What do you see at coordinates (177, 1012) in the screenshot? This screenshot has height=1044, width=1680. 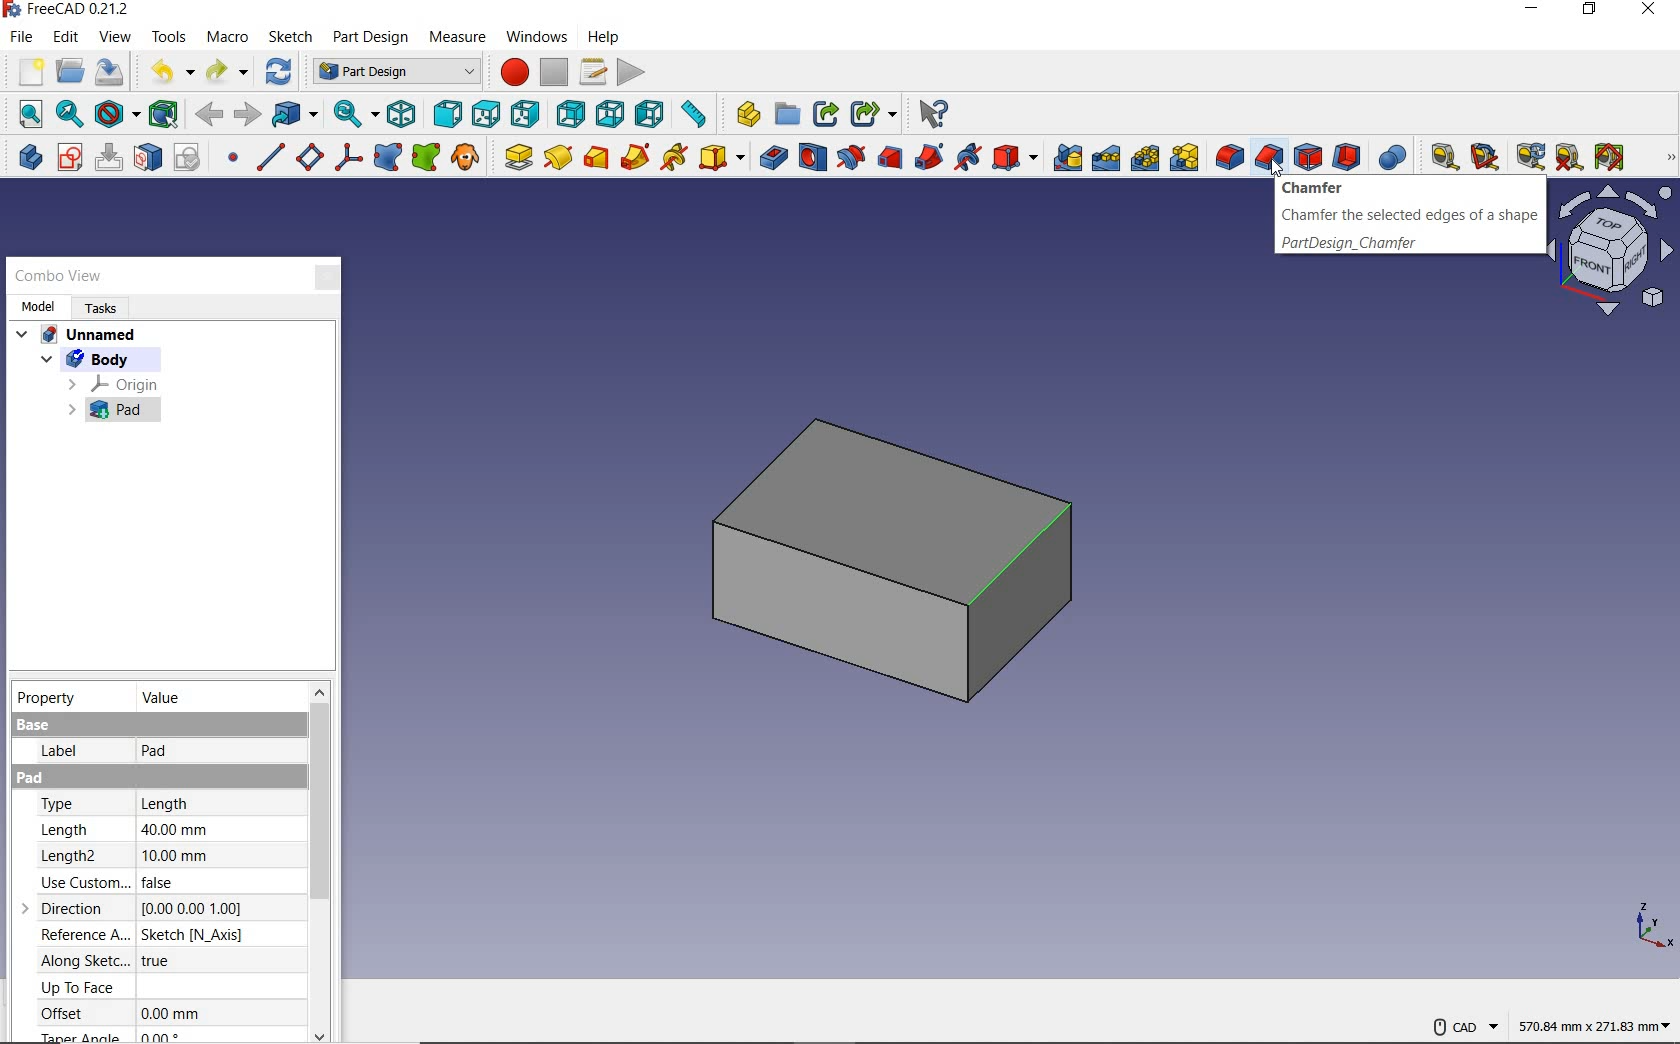 I see `0.00mm` at bounding box center [177, 1012].